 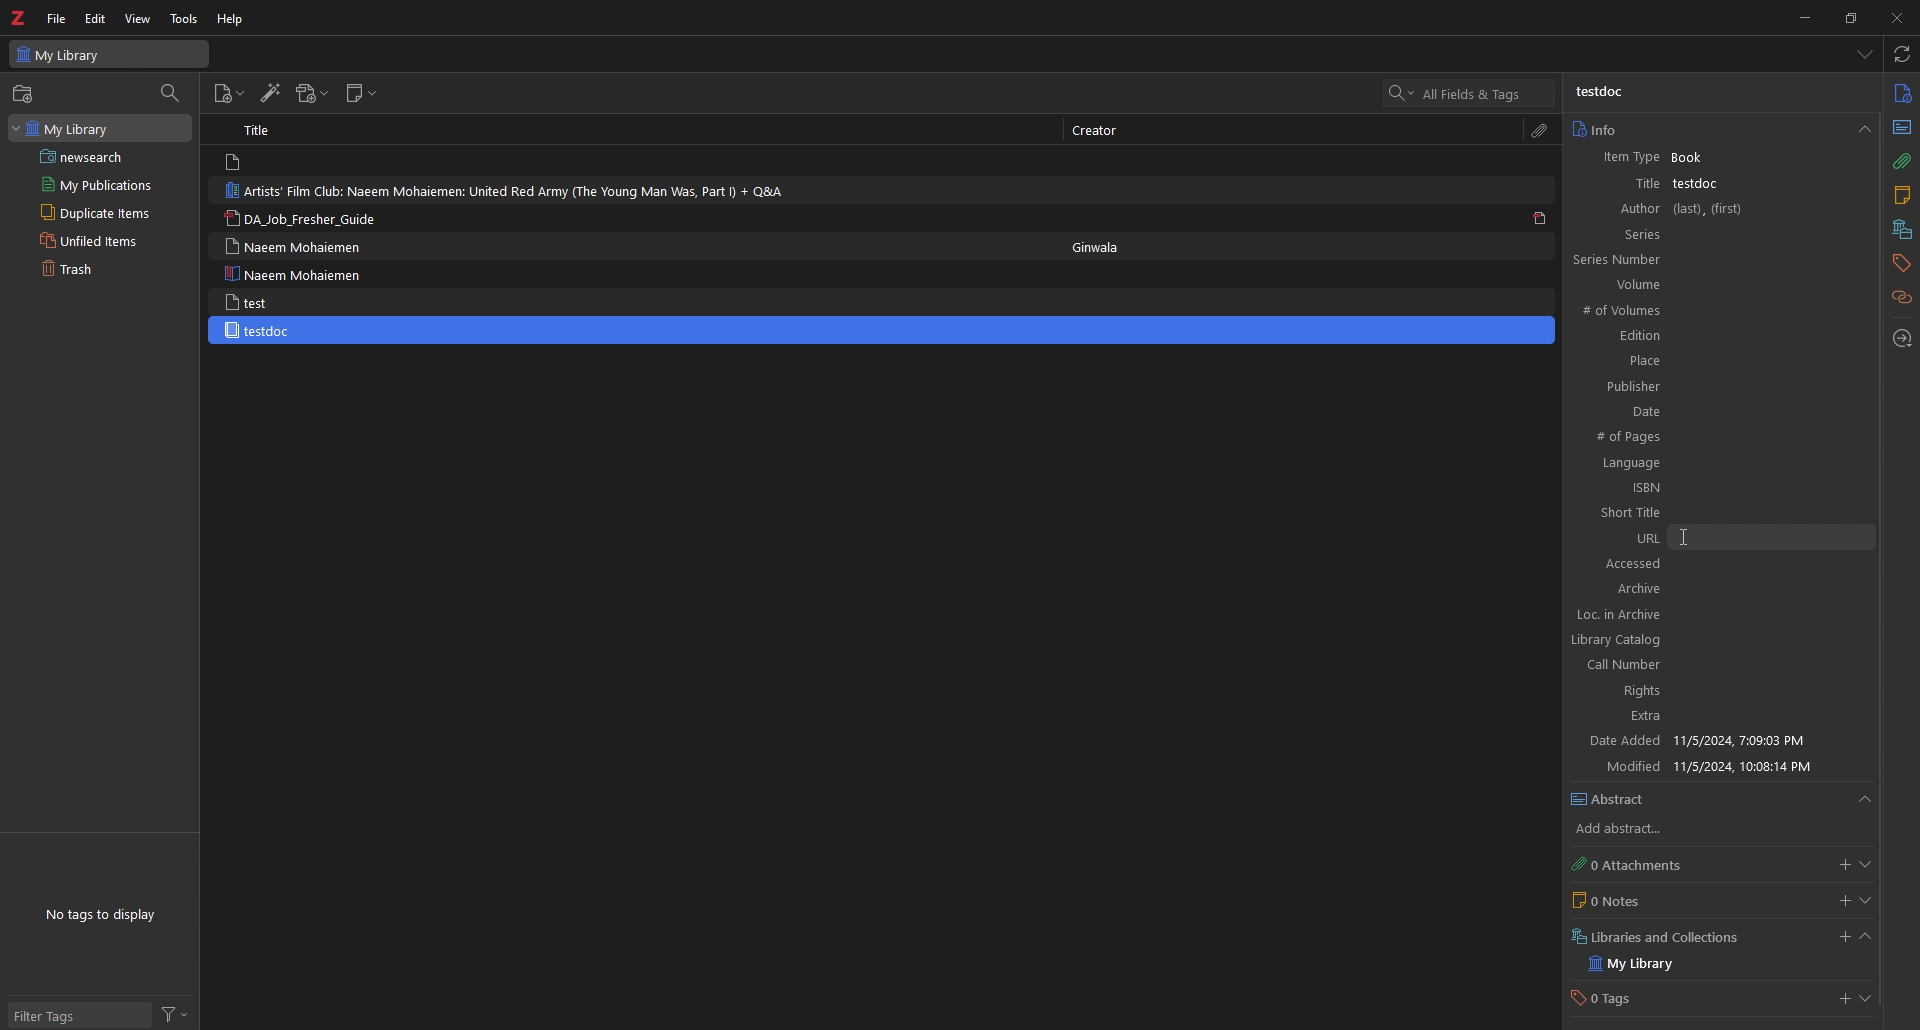 What do you see at coordinates (1671, 261) in the screenshot?
I see `Series Number` at bounding box center [1671, 261].